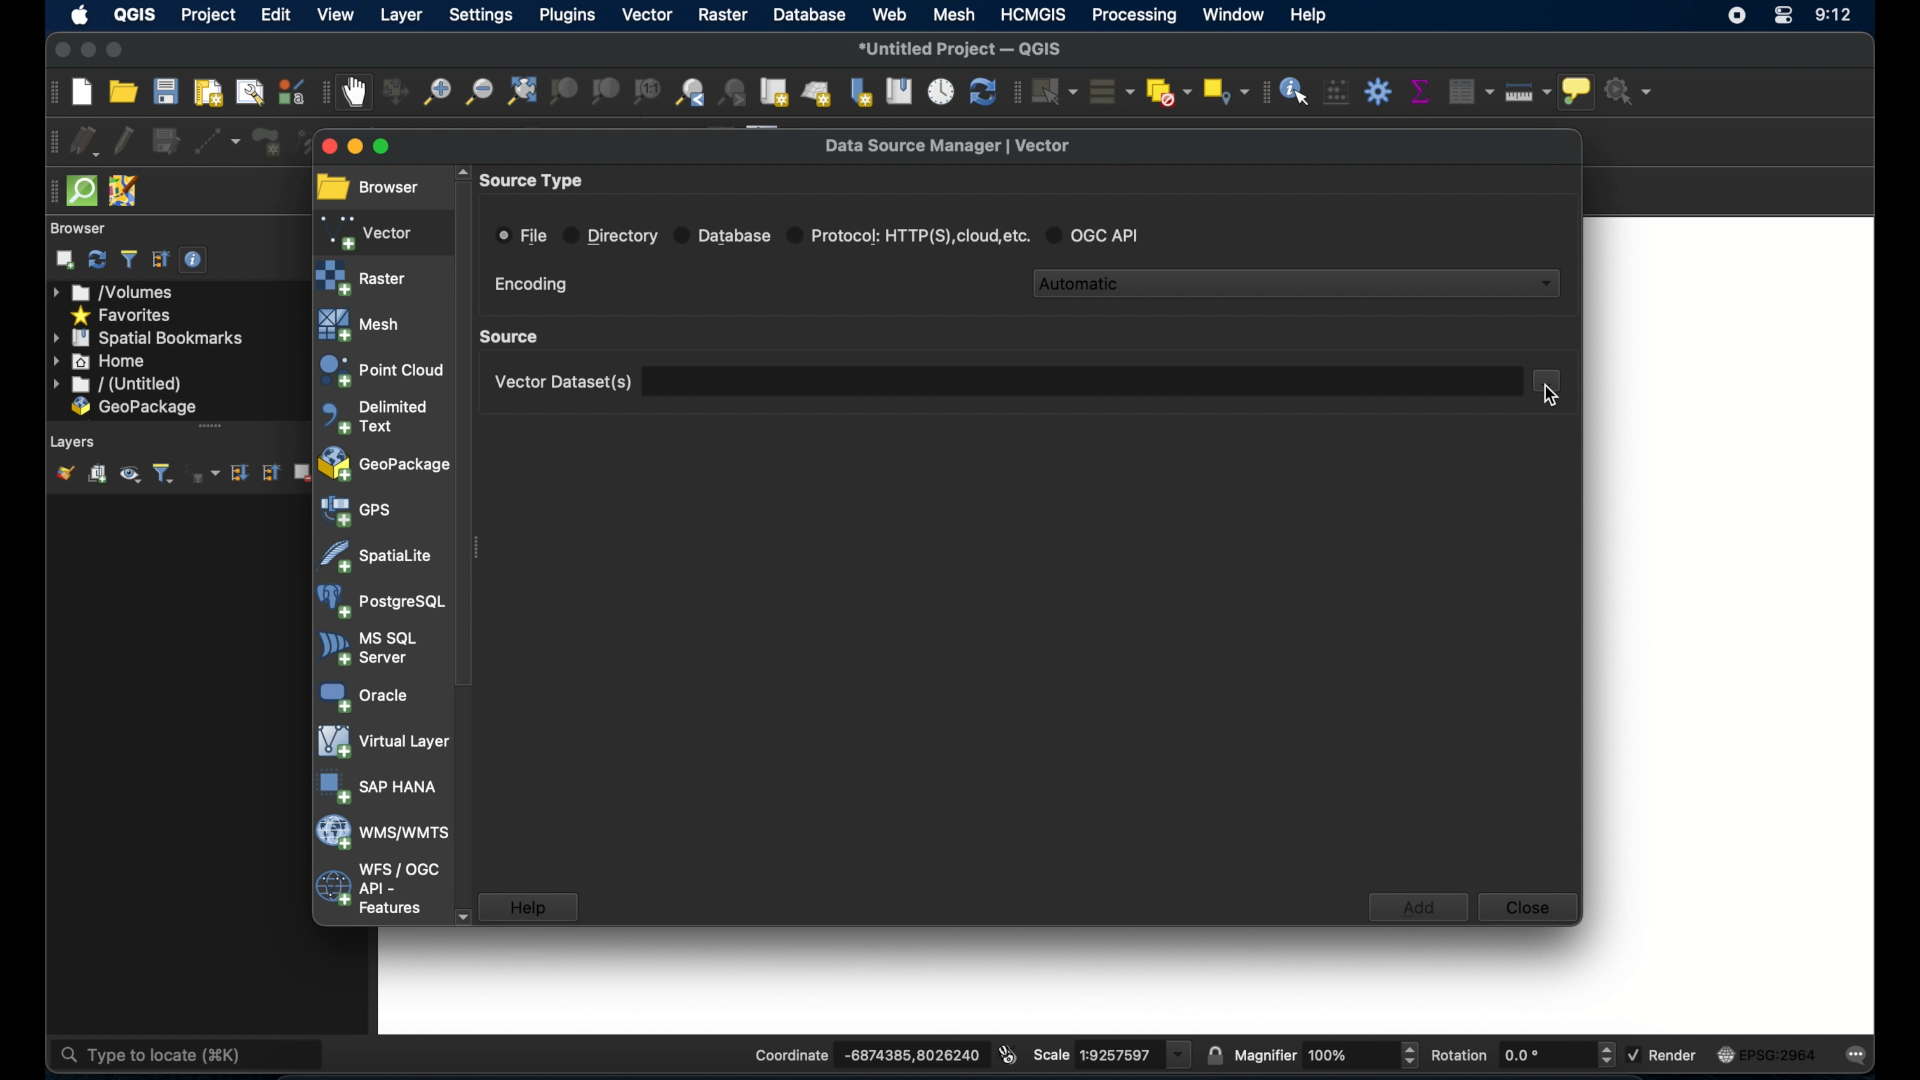 The image size is (1920, 1080). What do you see at coordinates (808, 14) in the screenshot?
I see `database` at bounding box center [808, 14].